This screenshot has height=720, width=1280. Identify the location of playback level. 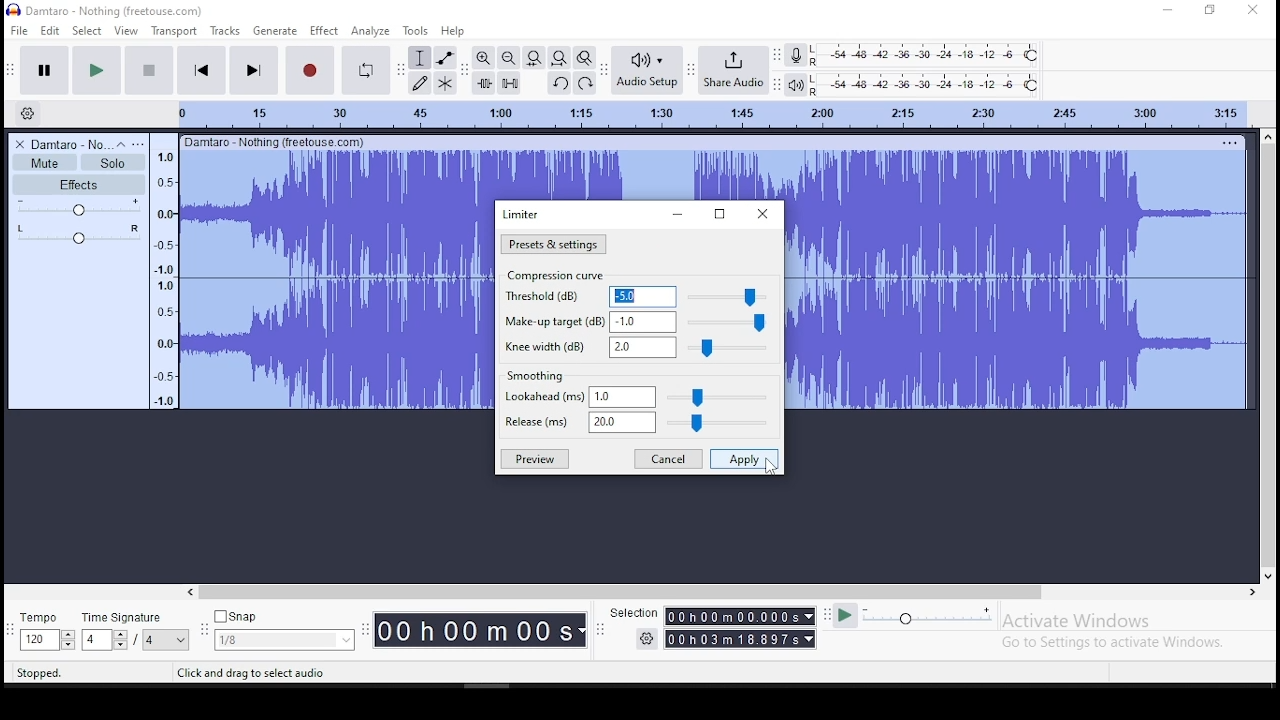
(927, 84).